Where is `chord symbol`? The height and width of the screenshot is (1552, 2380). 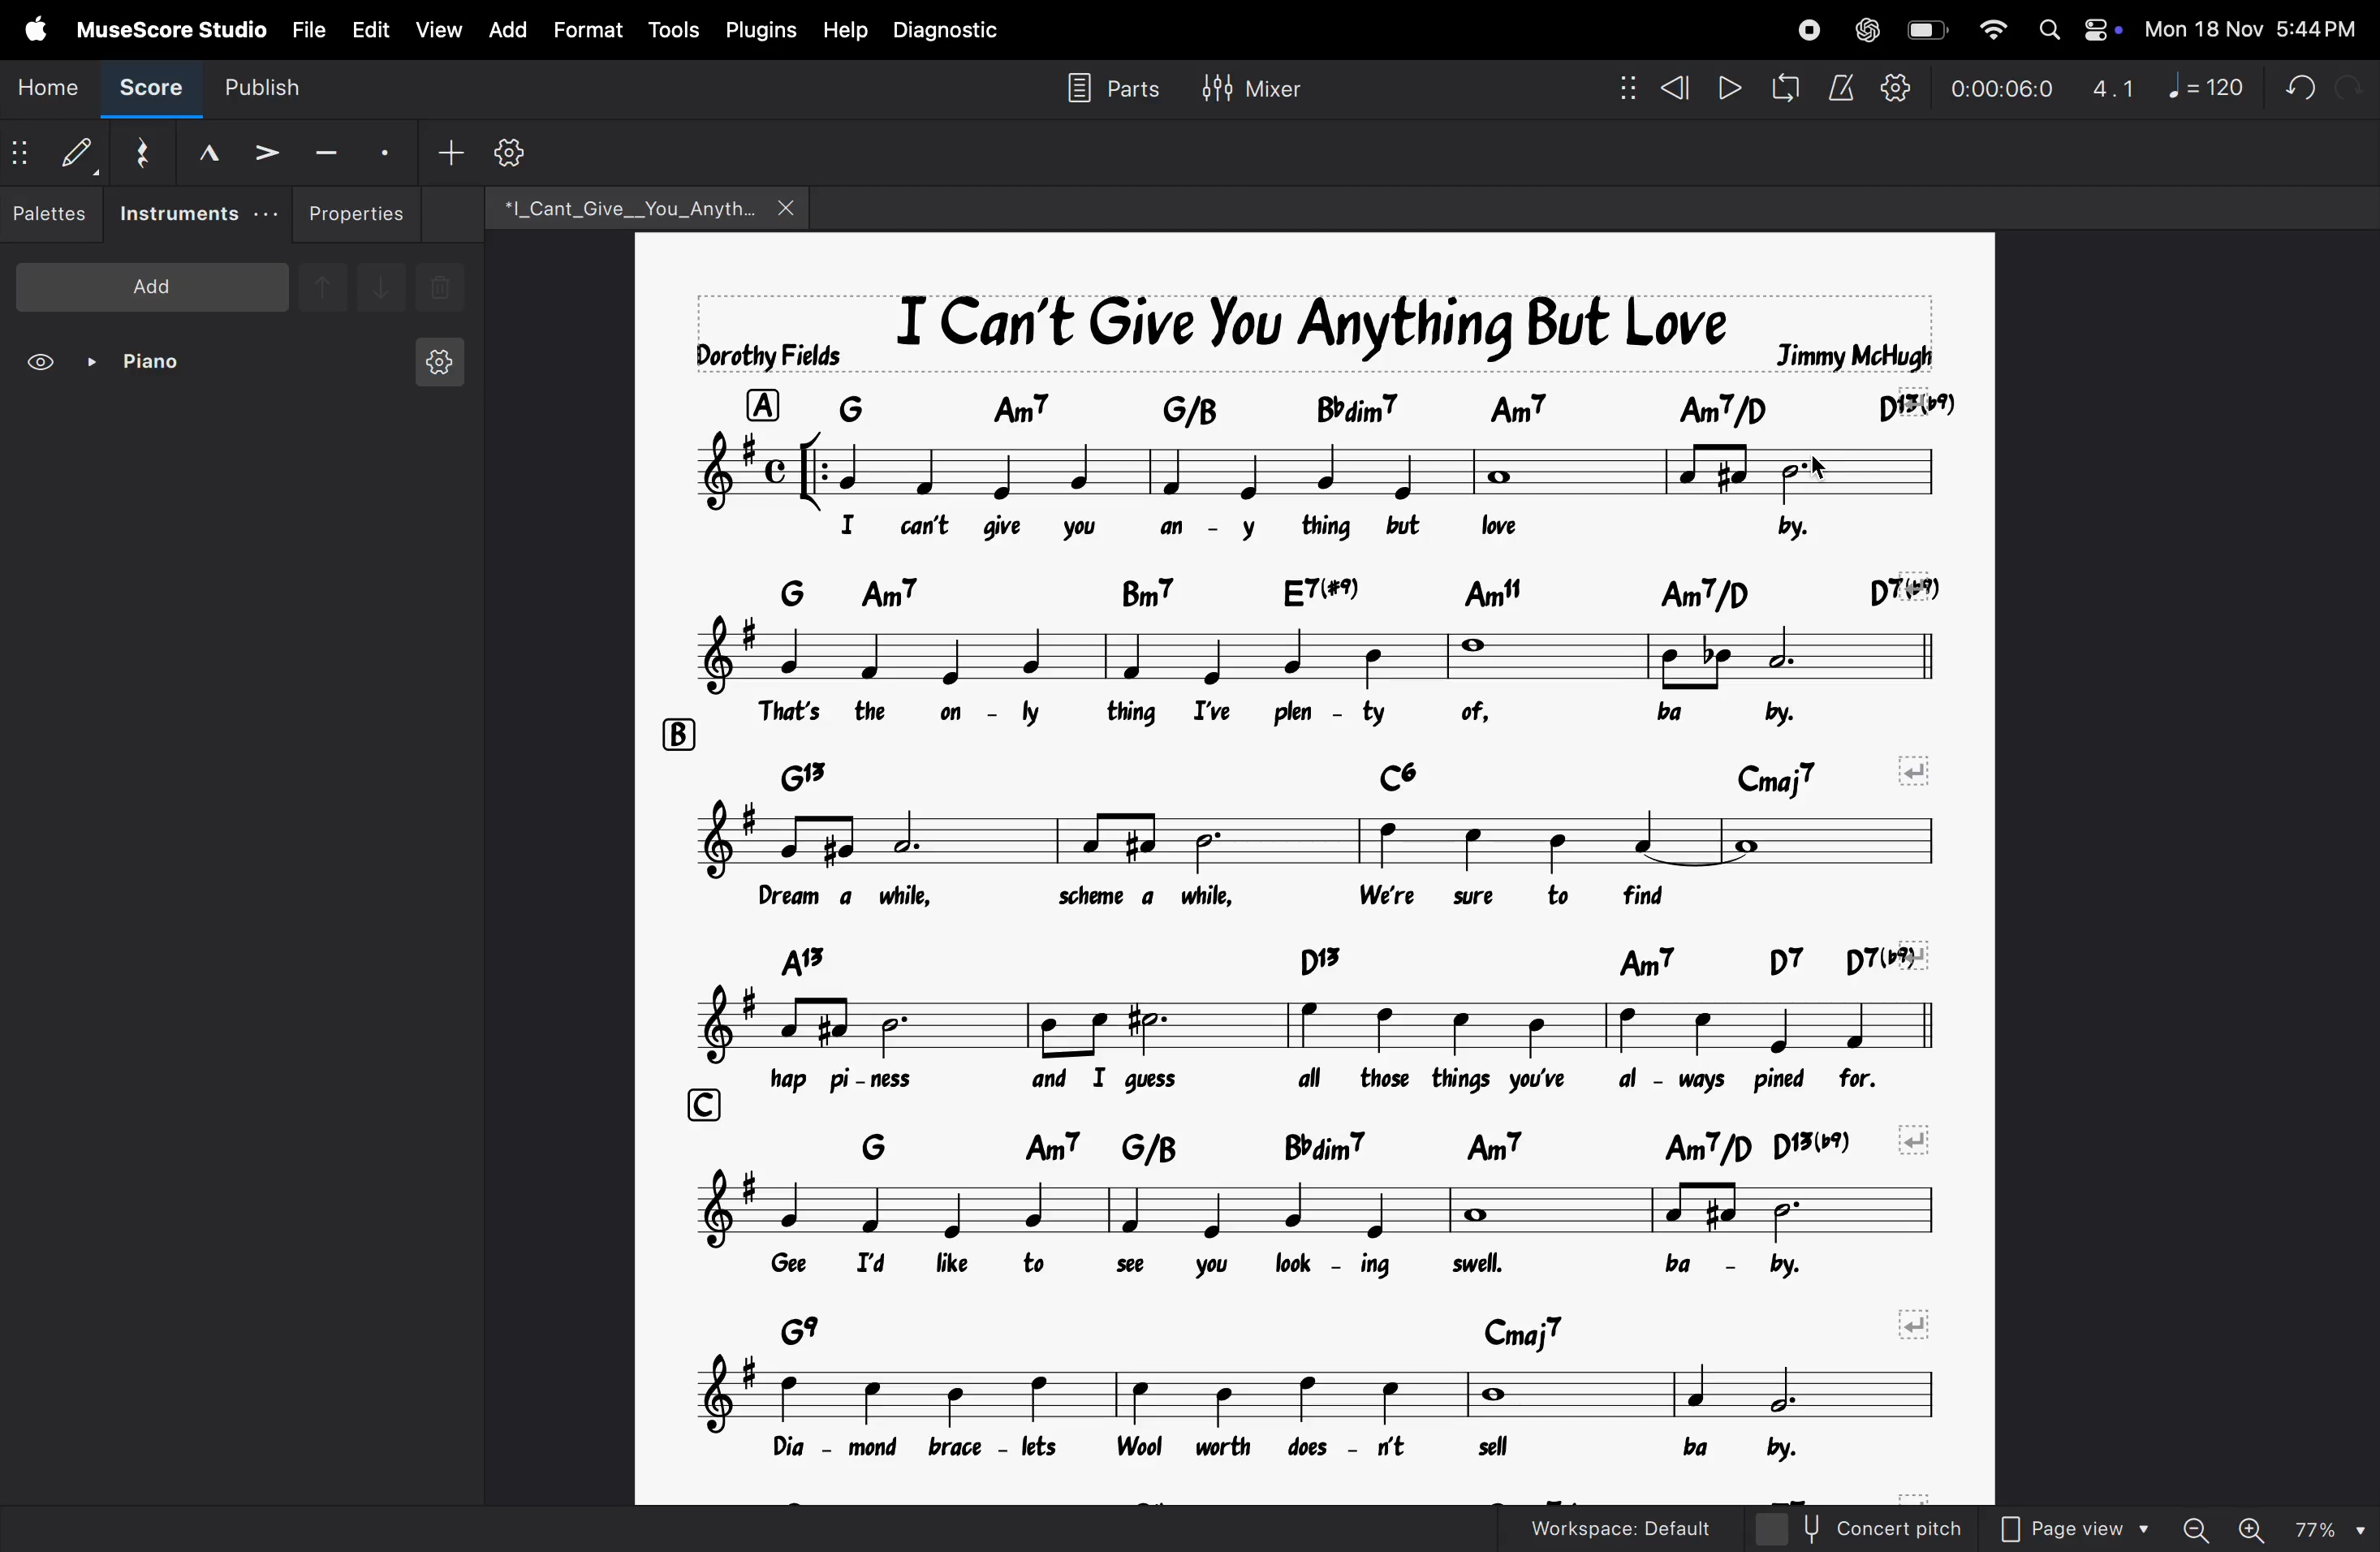
chord symbol is located at coordinates (1393, 584).